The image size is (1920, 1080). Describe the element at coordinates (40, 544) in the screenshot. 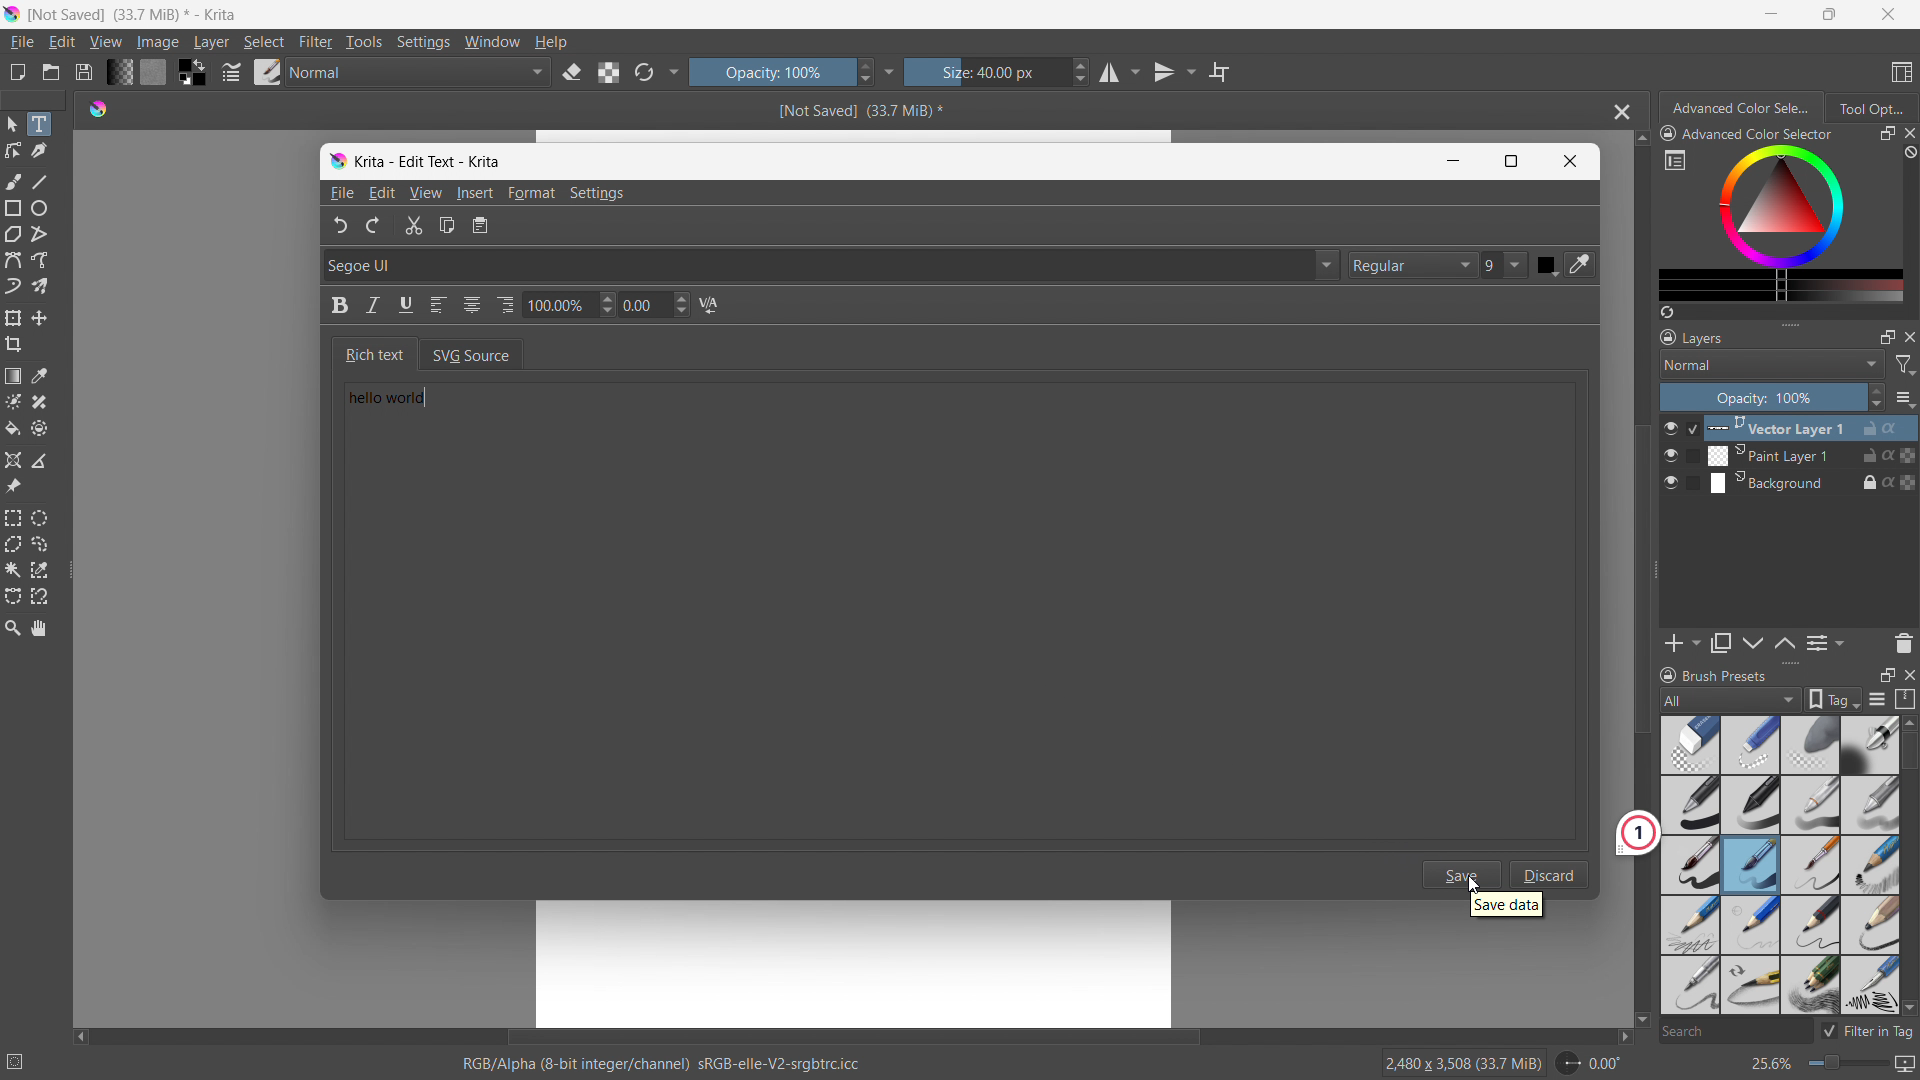

I see `freehand selection tool` at that location.